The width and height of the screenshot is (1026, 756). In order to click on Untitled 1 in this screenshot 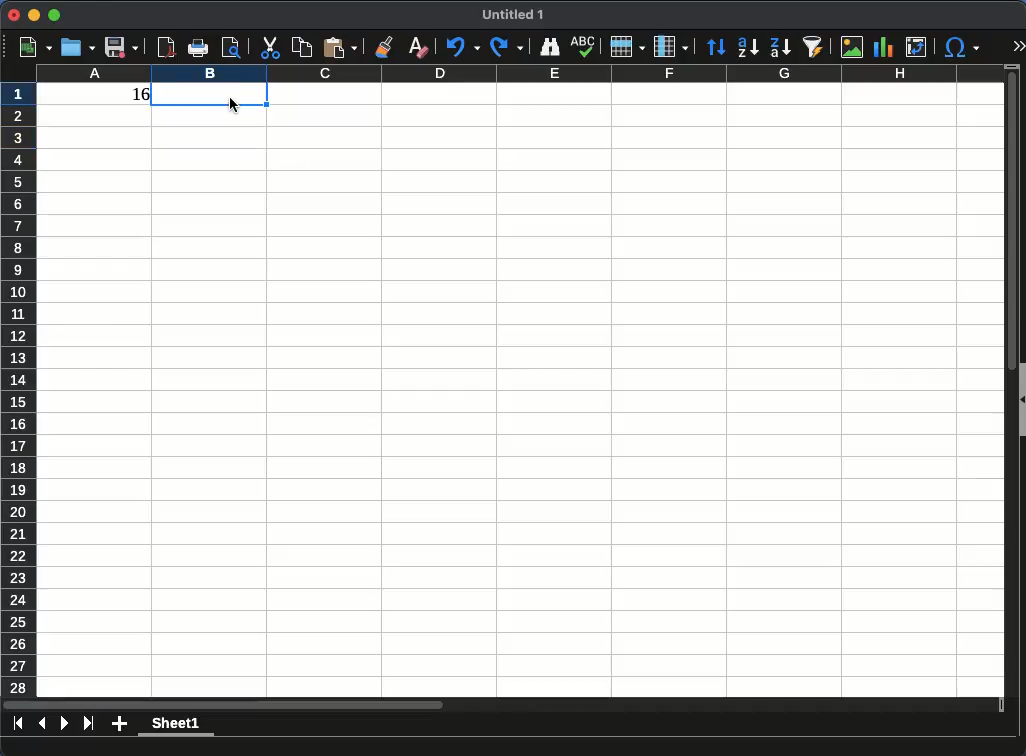, I will do `click(506, 15)`.